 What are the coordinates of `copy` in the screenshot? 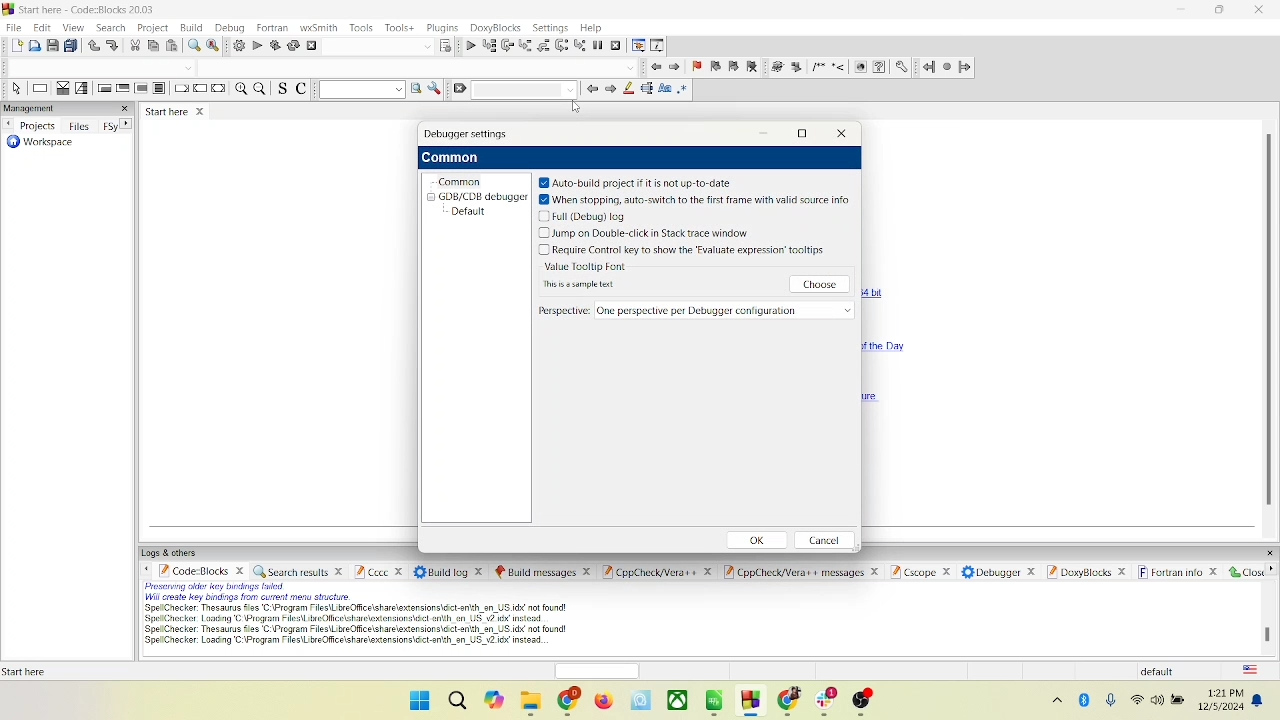 It's located at (154, 45).